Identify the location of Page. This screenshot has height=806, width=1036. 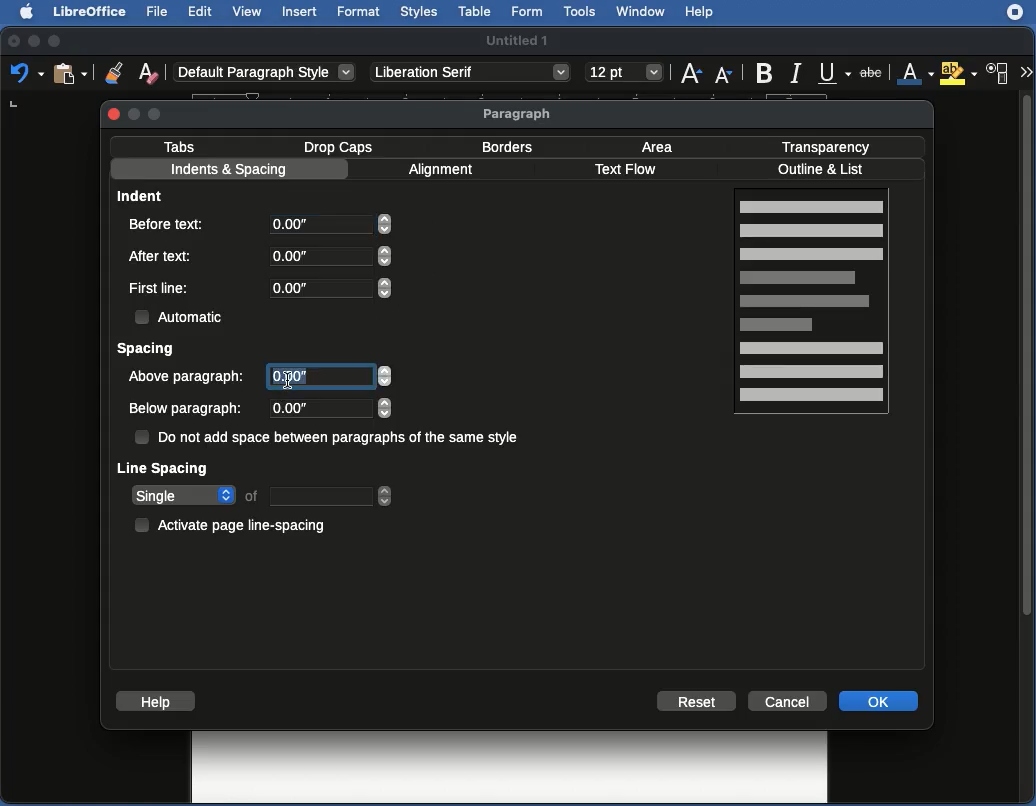
(814, 304).